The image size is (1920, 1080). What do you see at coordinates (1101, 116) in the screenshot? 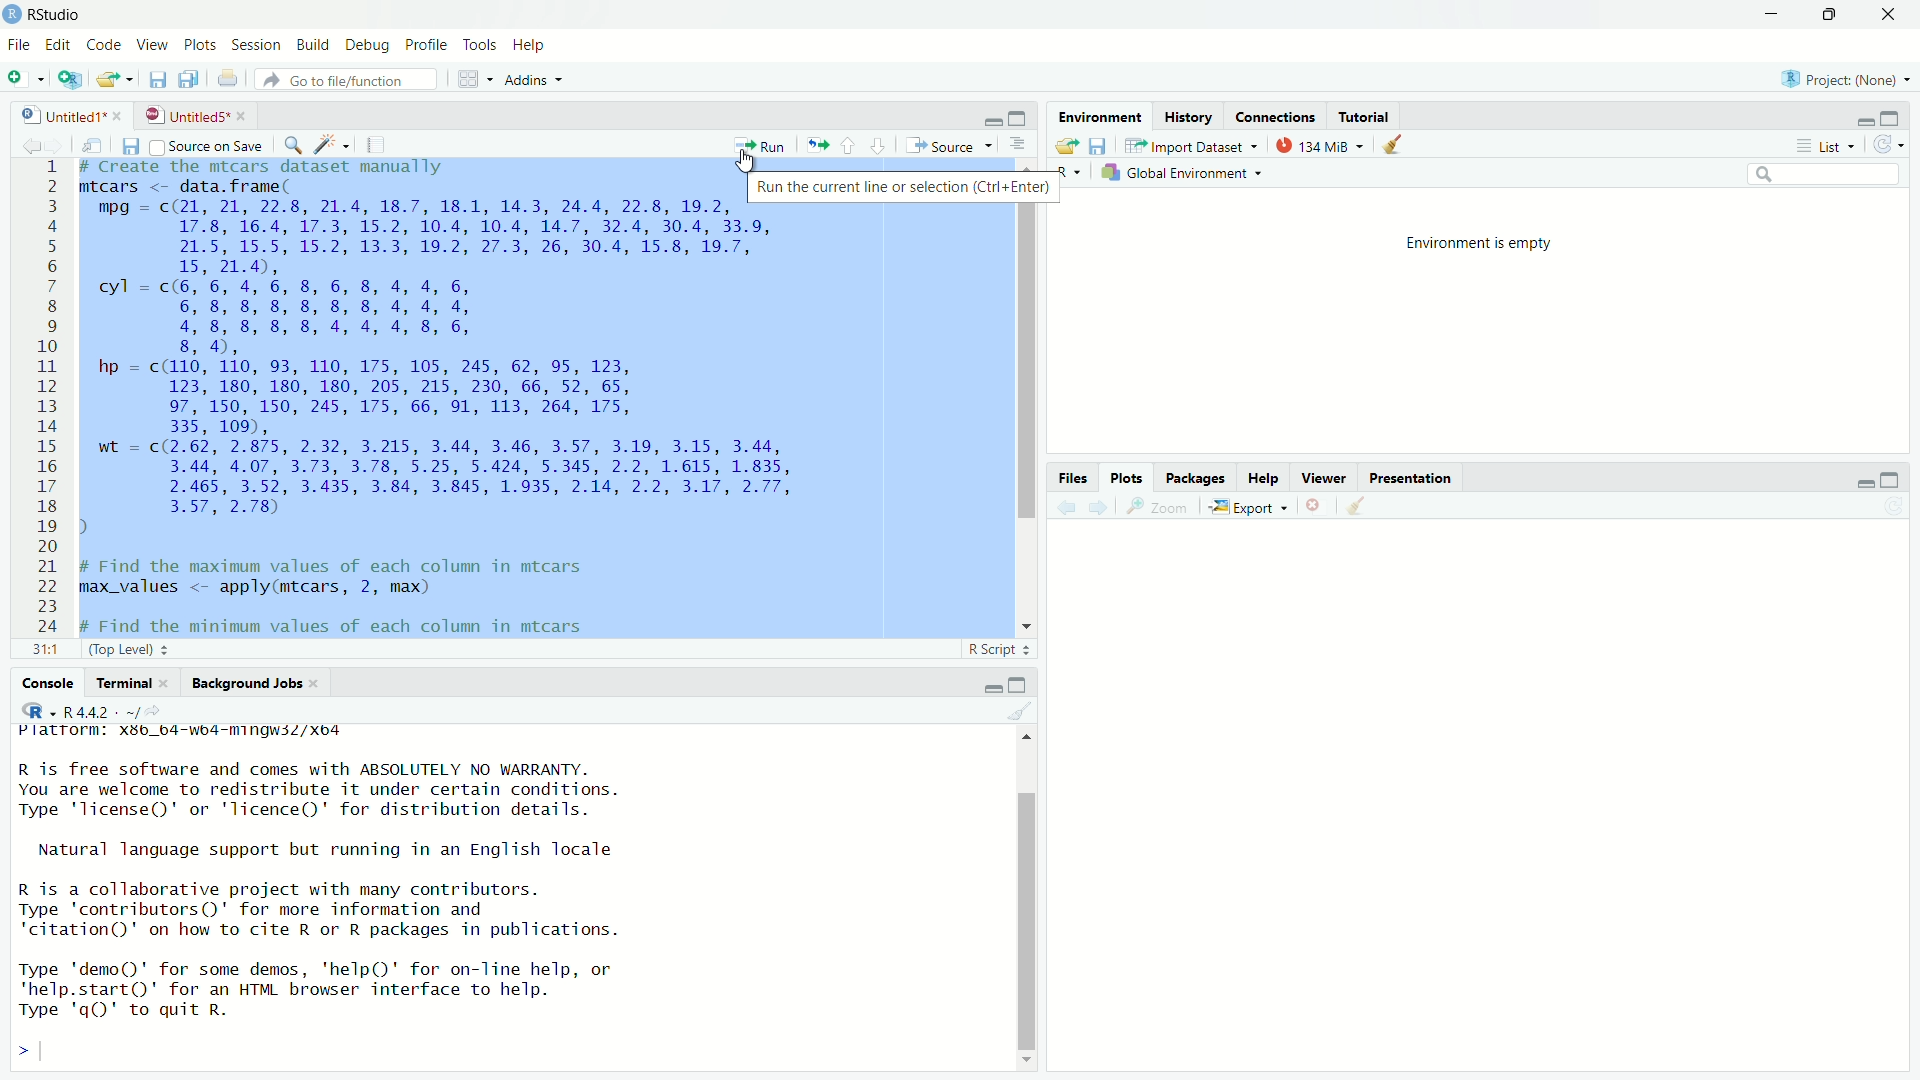
I see `Environment` at bounding box center [1101, 116].